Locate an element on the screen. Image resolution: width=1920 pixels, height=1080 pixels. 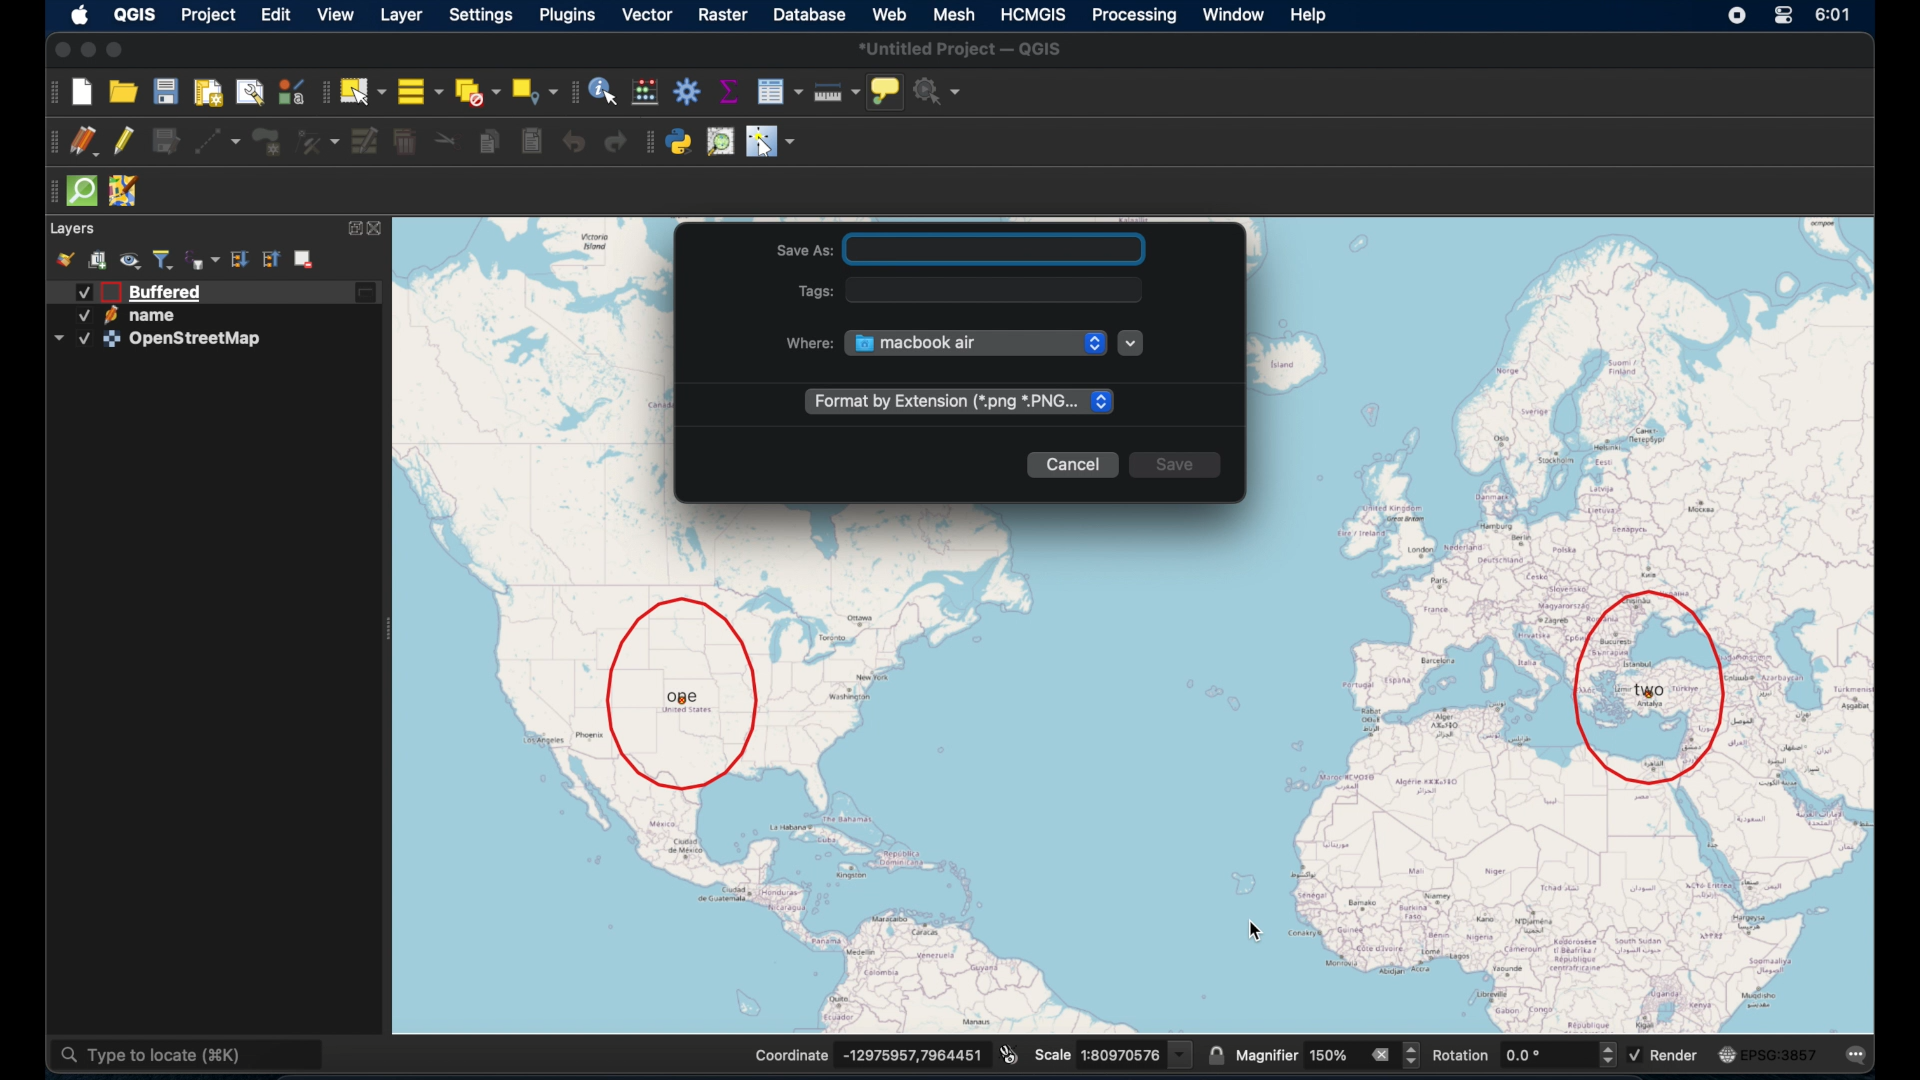
deselect features is located at coordinates (476, 90).